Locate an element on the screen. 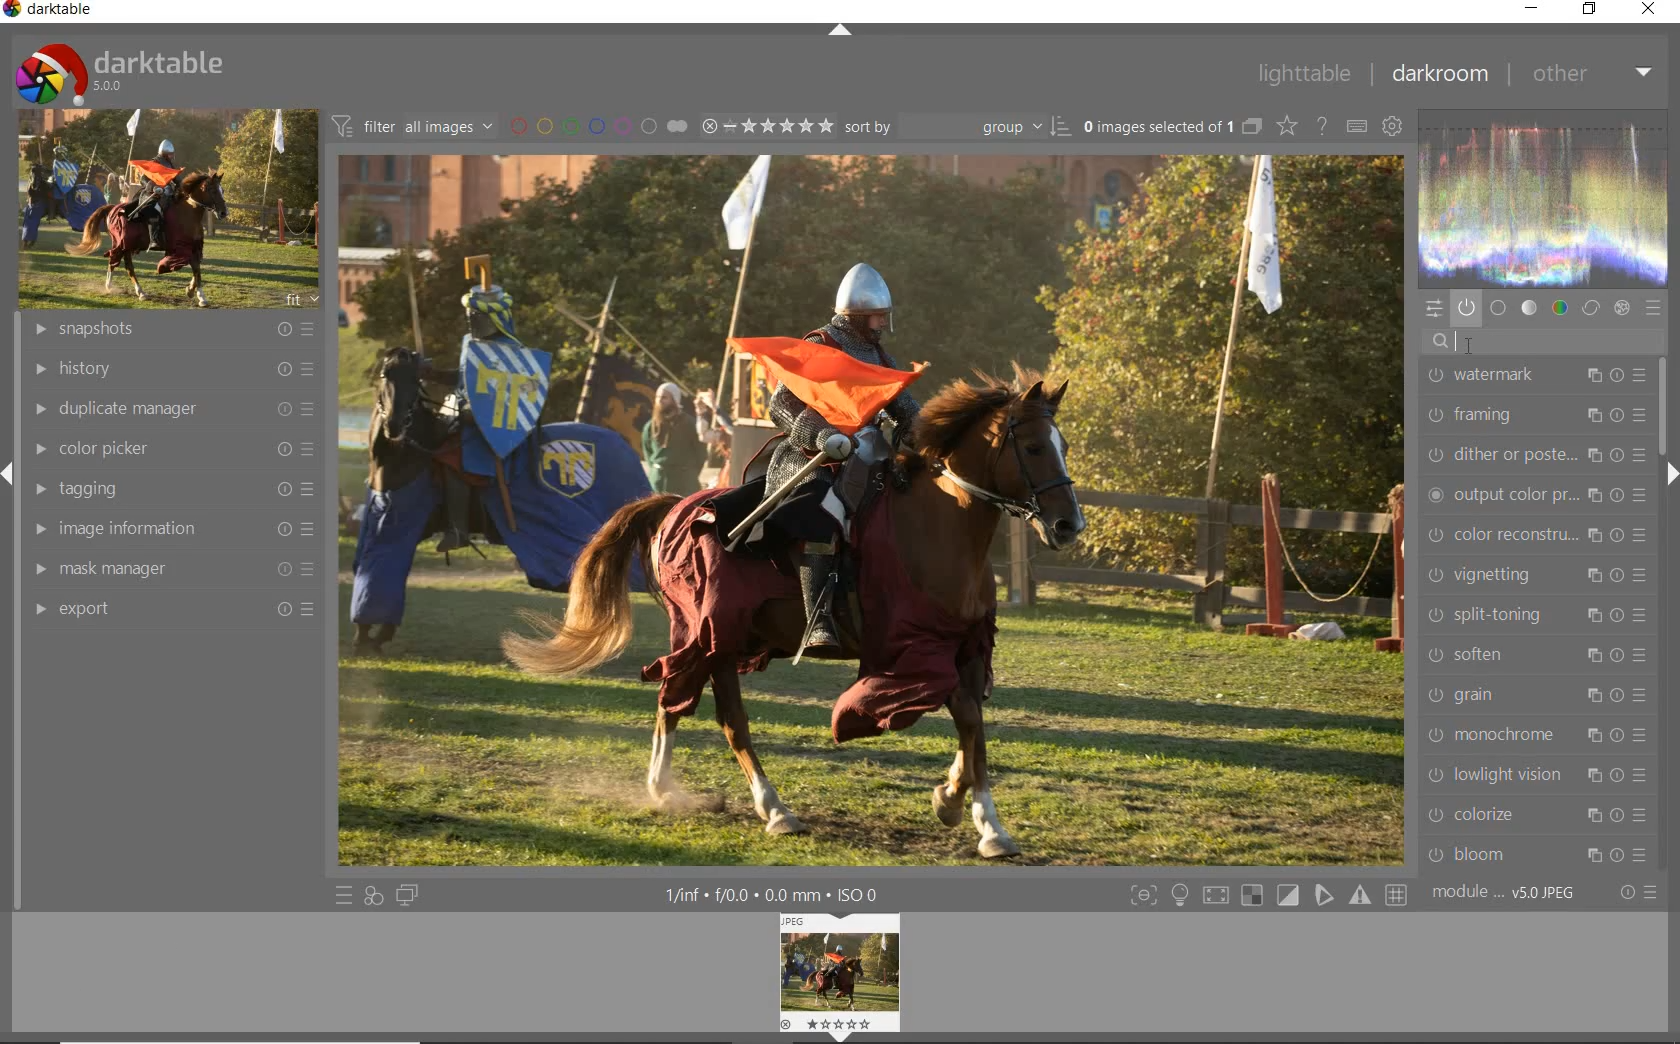 The width and height of the screenshot is (1680, 1044). selected Image range rating is located at coordinates (765, 126).